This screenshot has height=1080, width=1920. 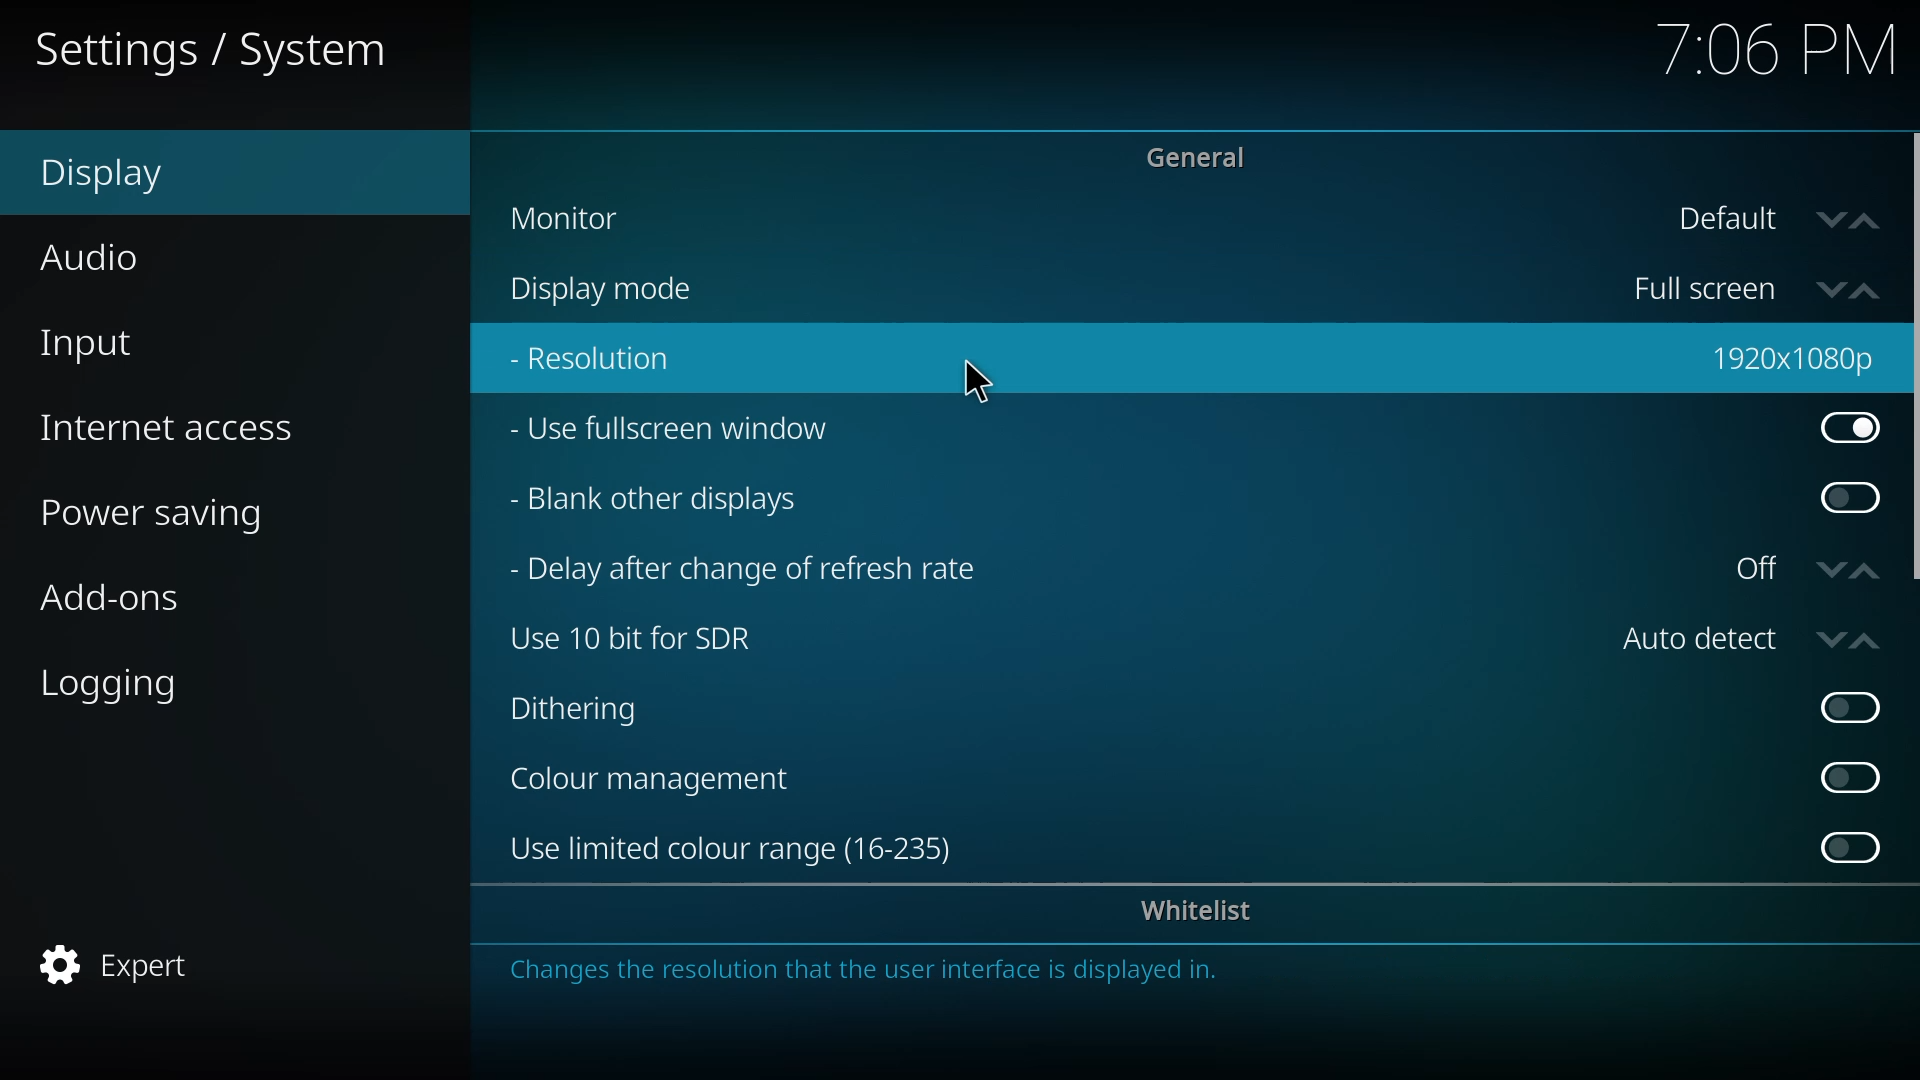 I want to click on system, so click(x=226, y=50).